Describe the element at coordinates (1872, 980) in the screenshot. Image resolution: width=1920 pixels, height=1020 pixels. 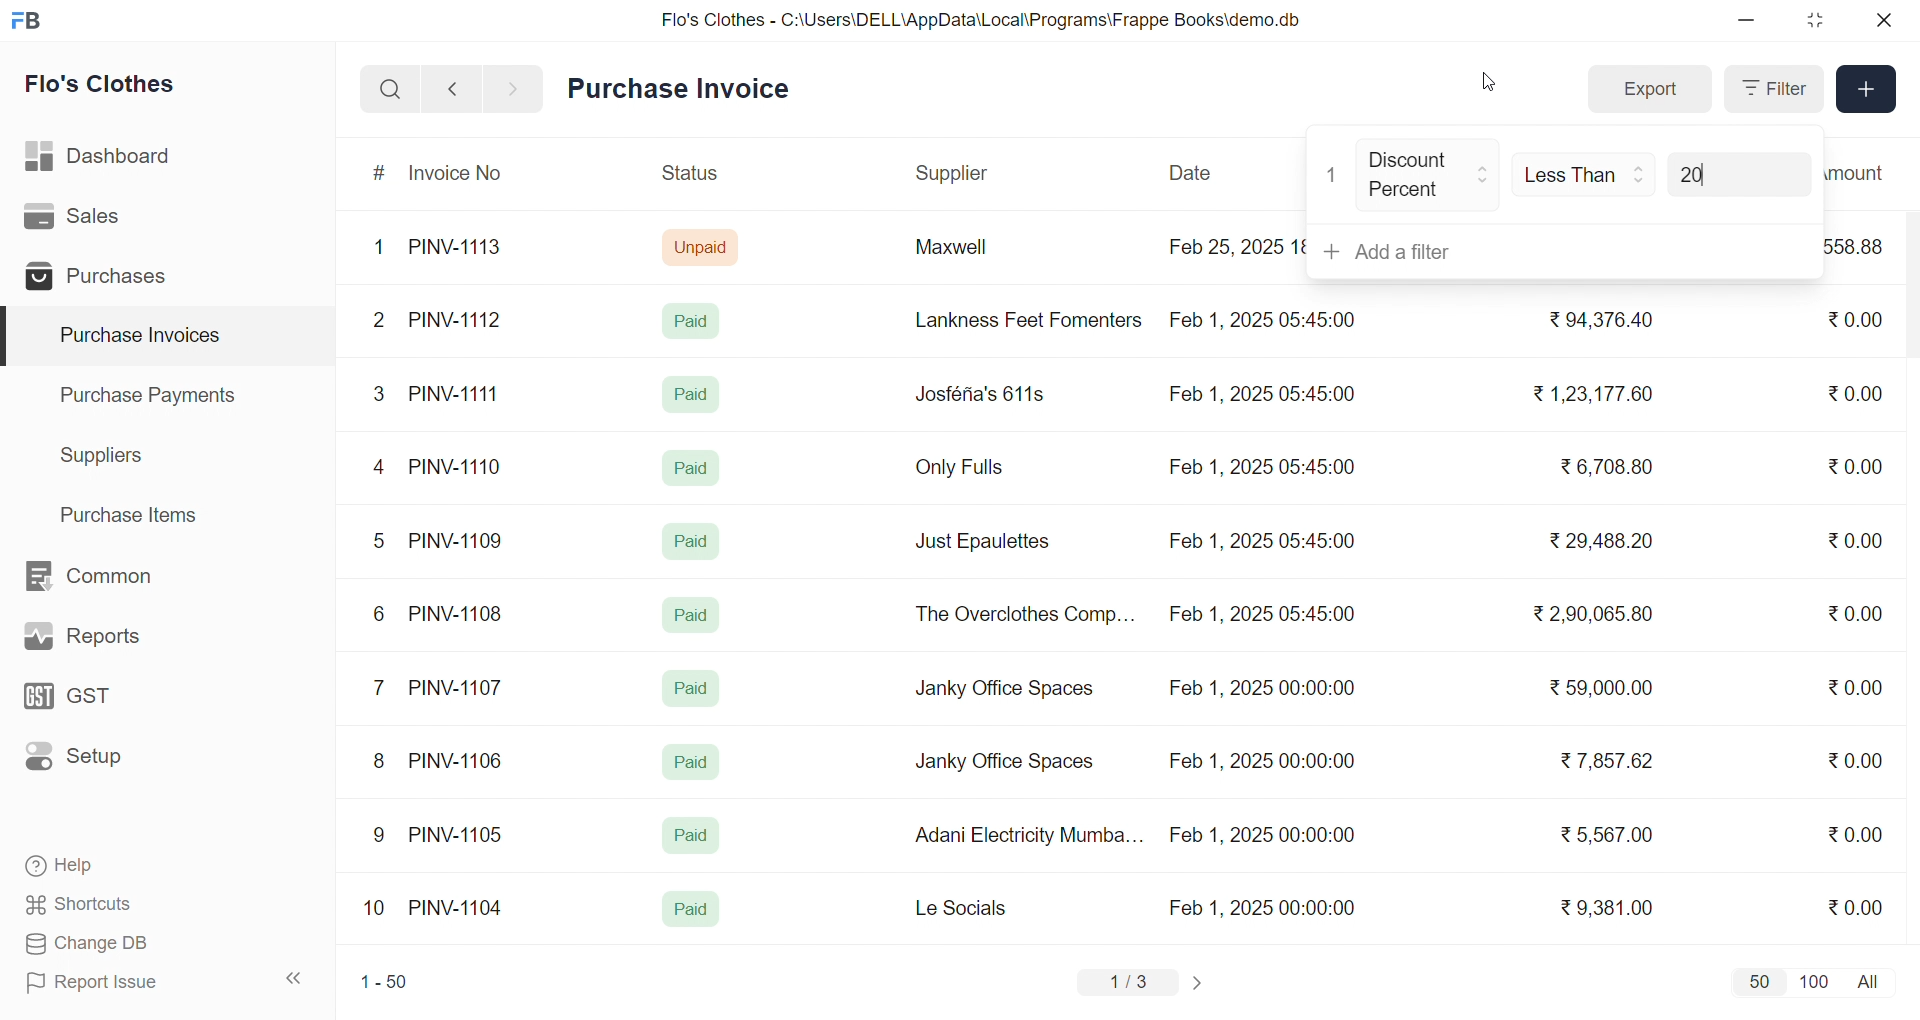
I see `all` at that location.